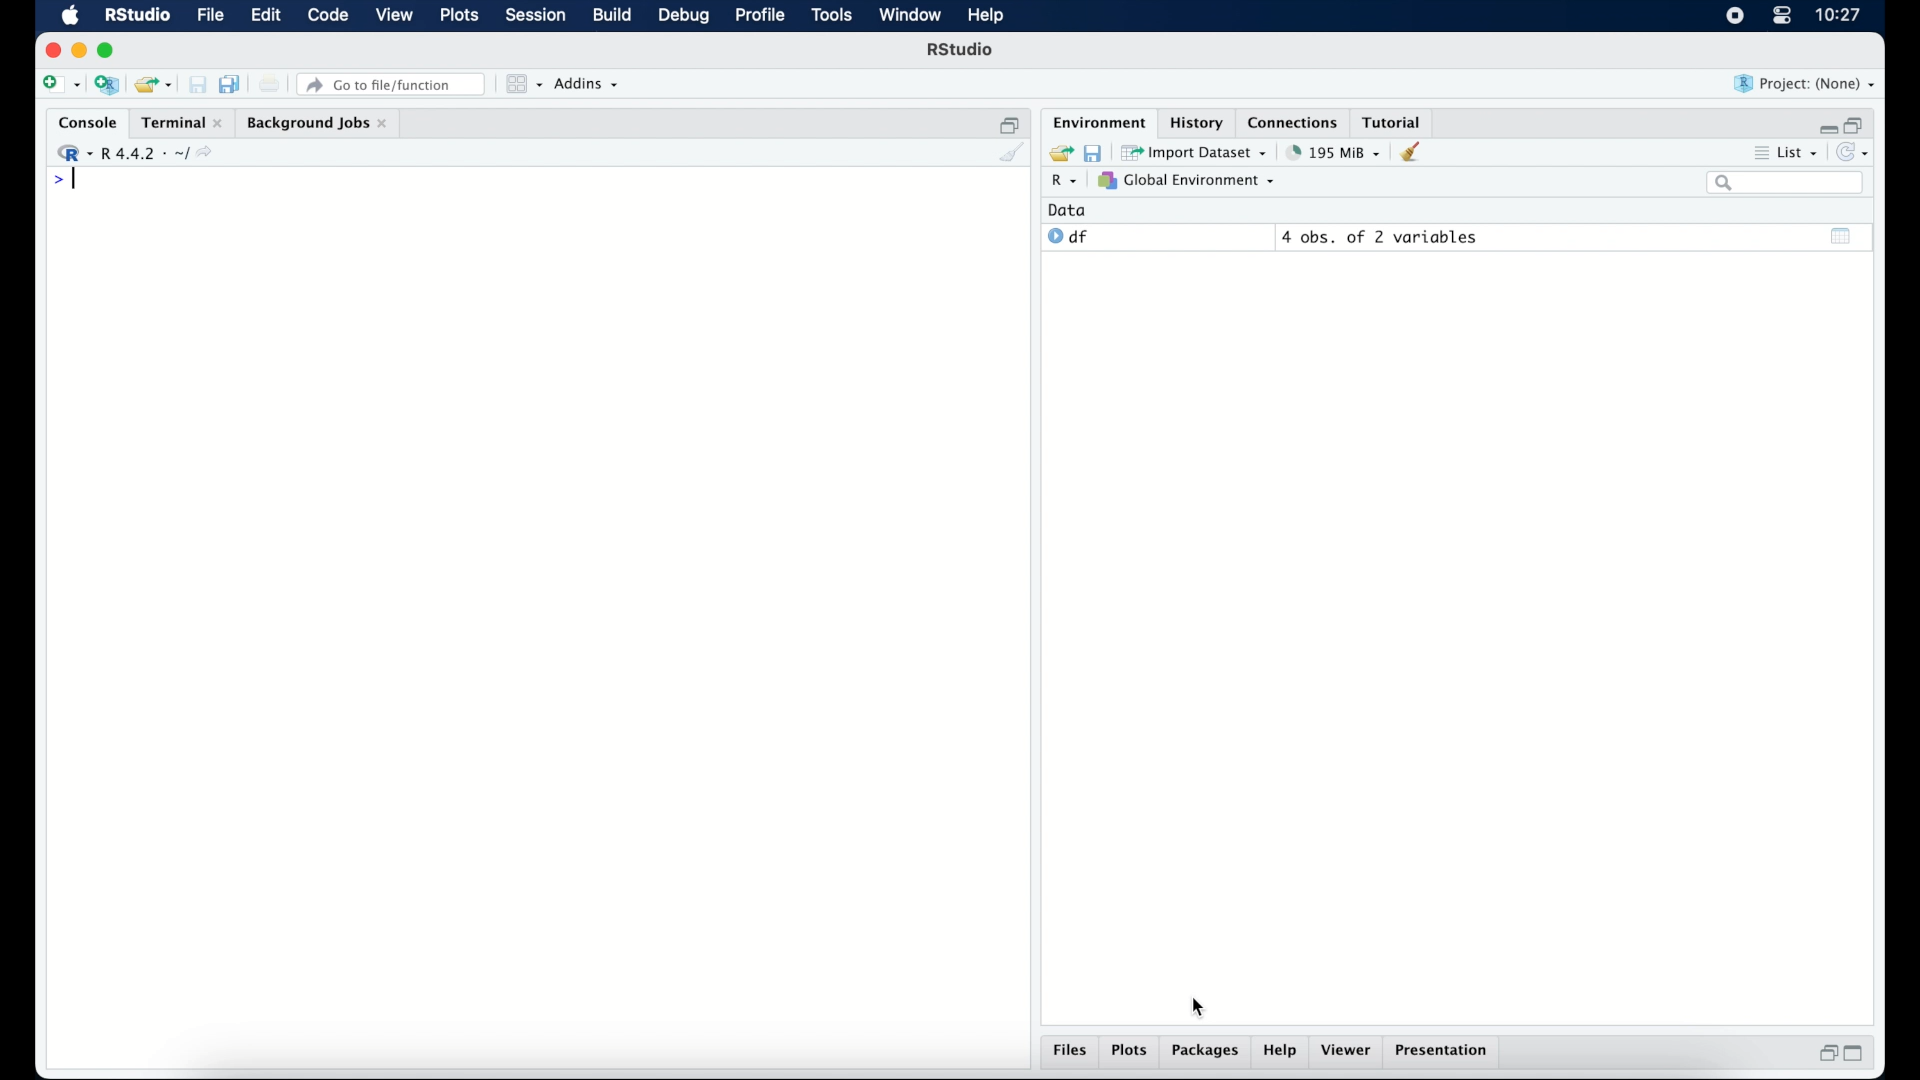 The width and height of the screenshot is (1920, 1080). What do you see at coordinates (1396, 121) in the screenshot?
I see `tutorial` at bounding box center [1396, 121].